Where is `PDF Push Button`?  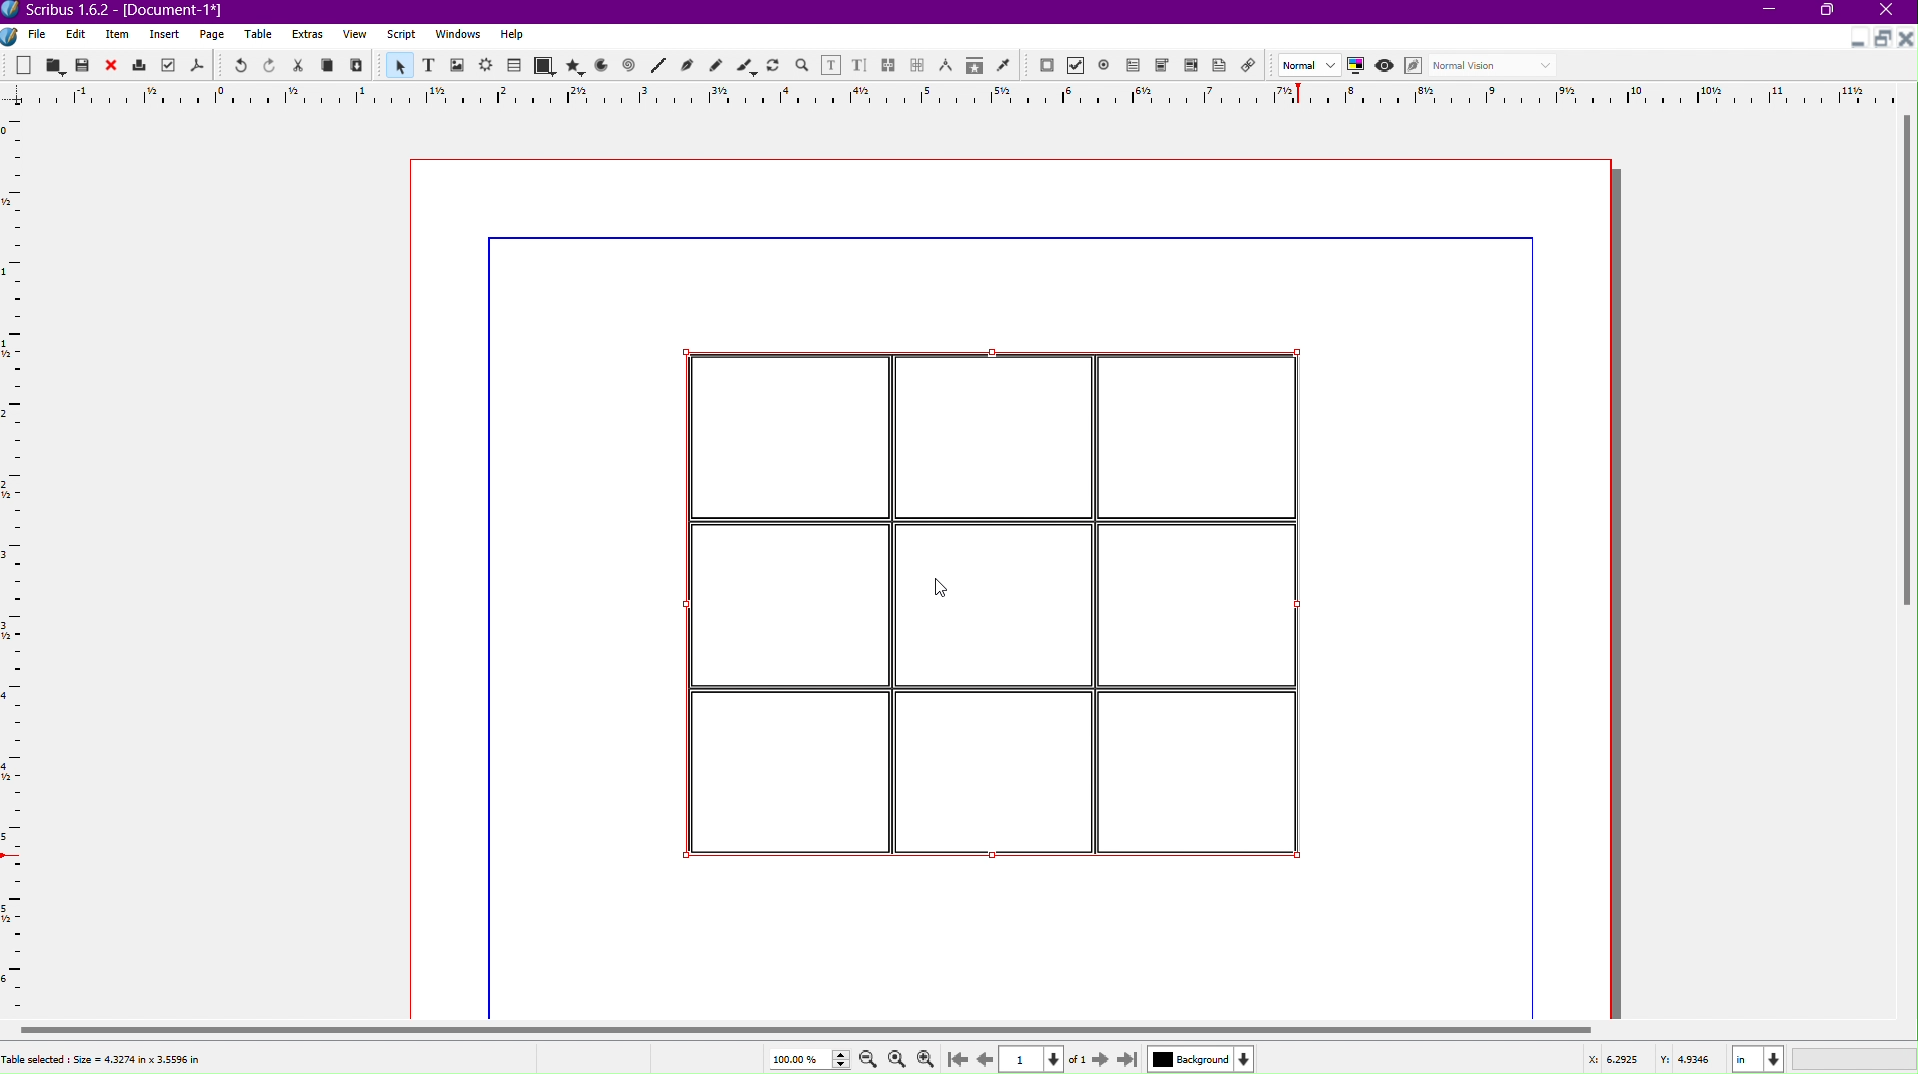 PDF Push Button is located at coordinates (1046, 66).